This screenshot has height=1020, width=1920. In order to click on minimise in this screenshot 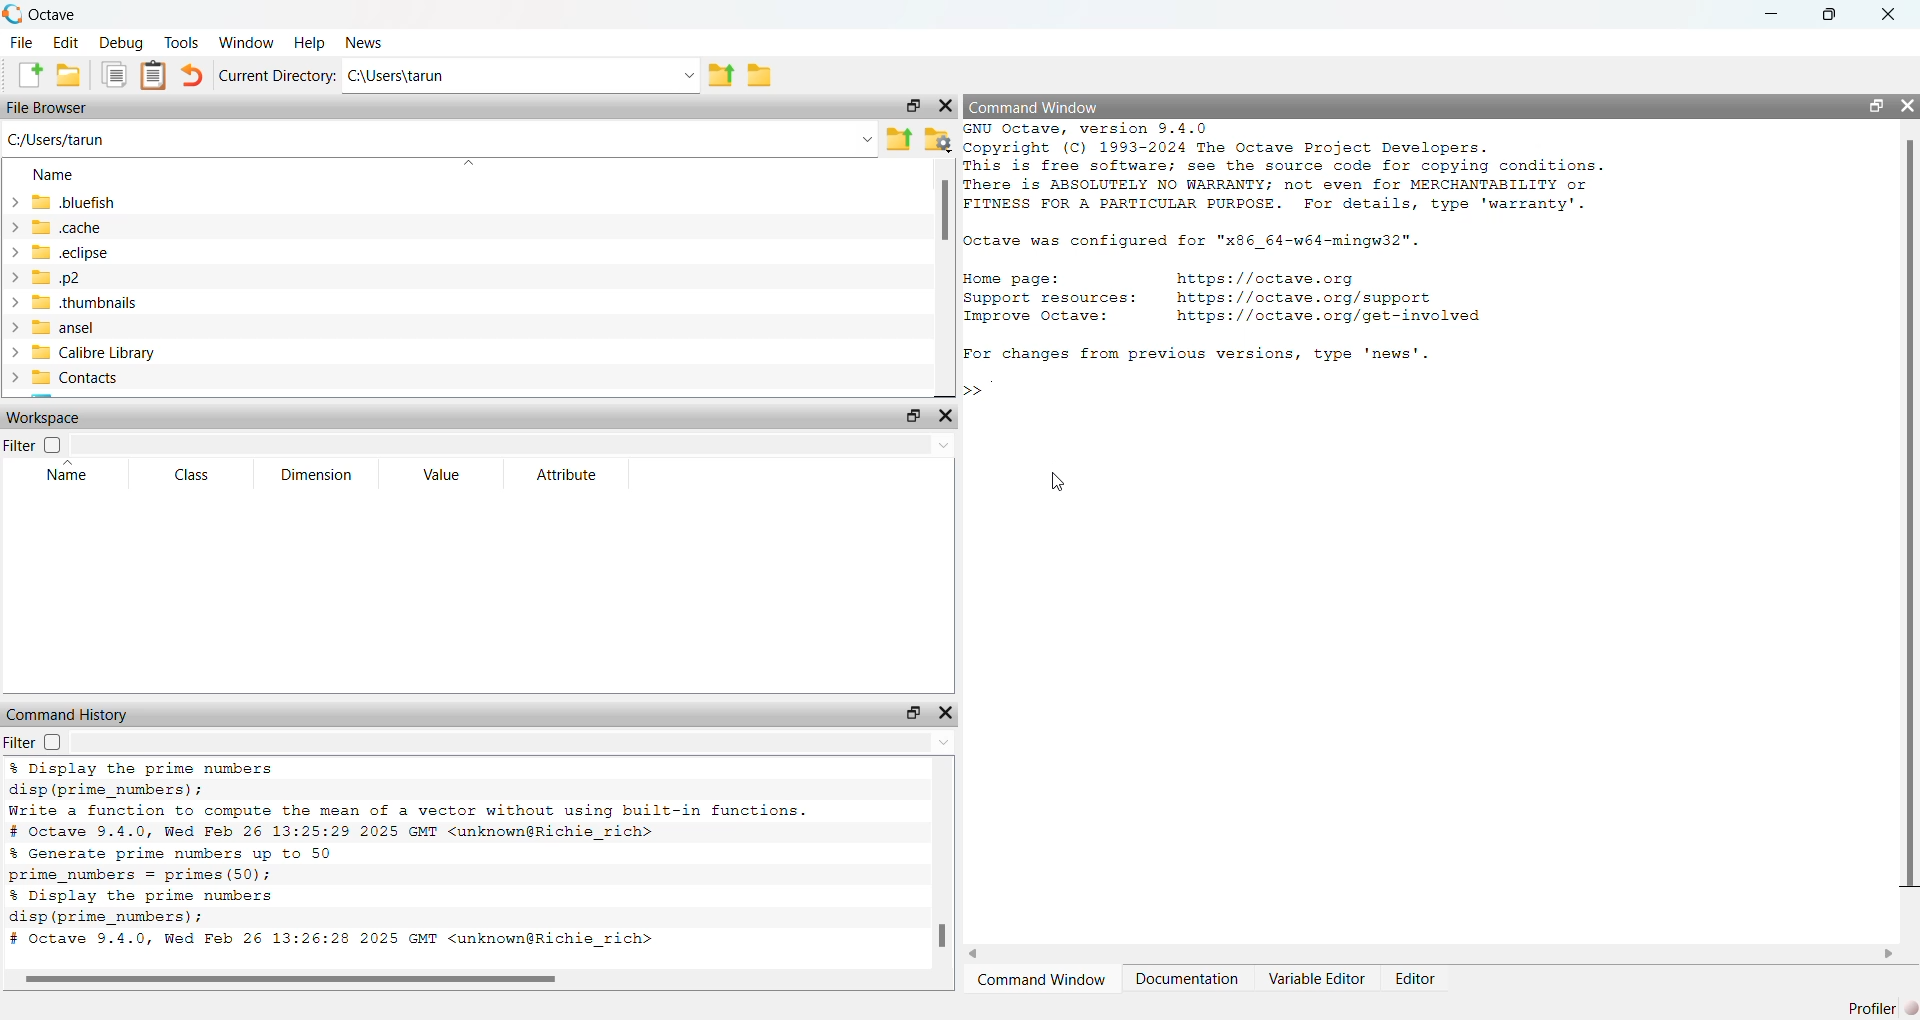, I will do `click(1773, 12)`.